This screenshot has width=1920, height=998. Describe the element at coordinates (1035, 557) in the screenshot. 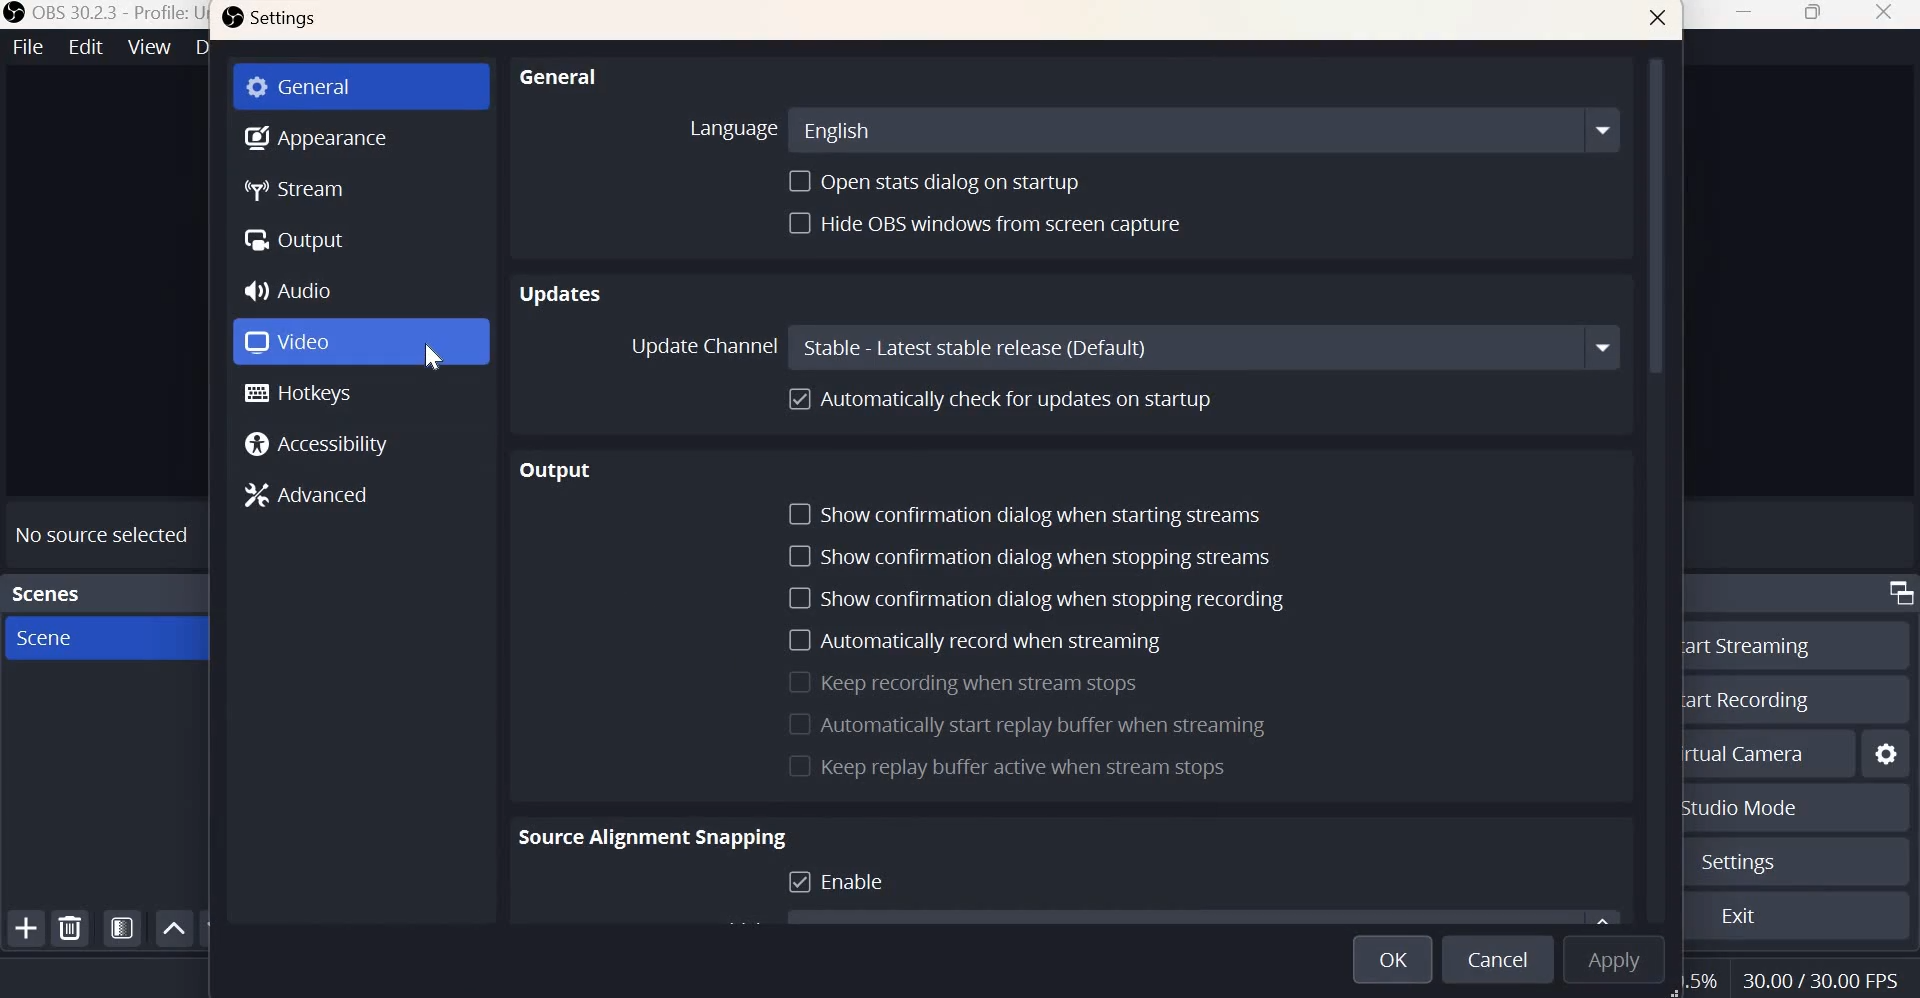

I see `Show confirmation dialog when stopping streams` at that location.